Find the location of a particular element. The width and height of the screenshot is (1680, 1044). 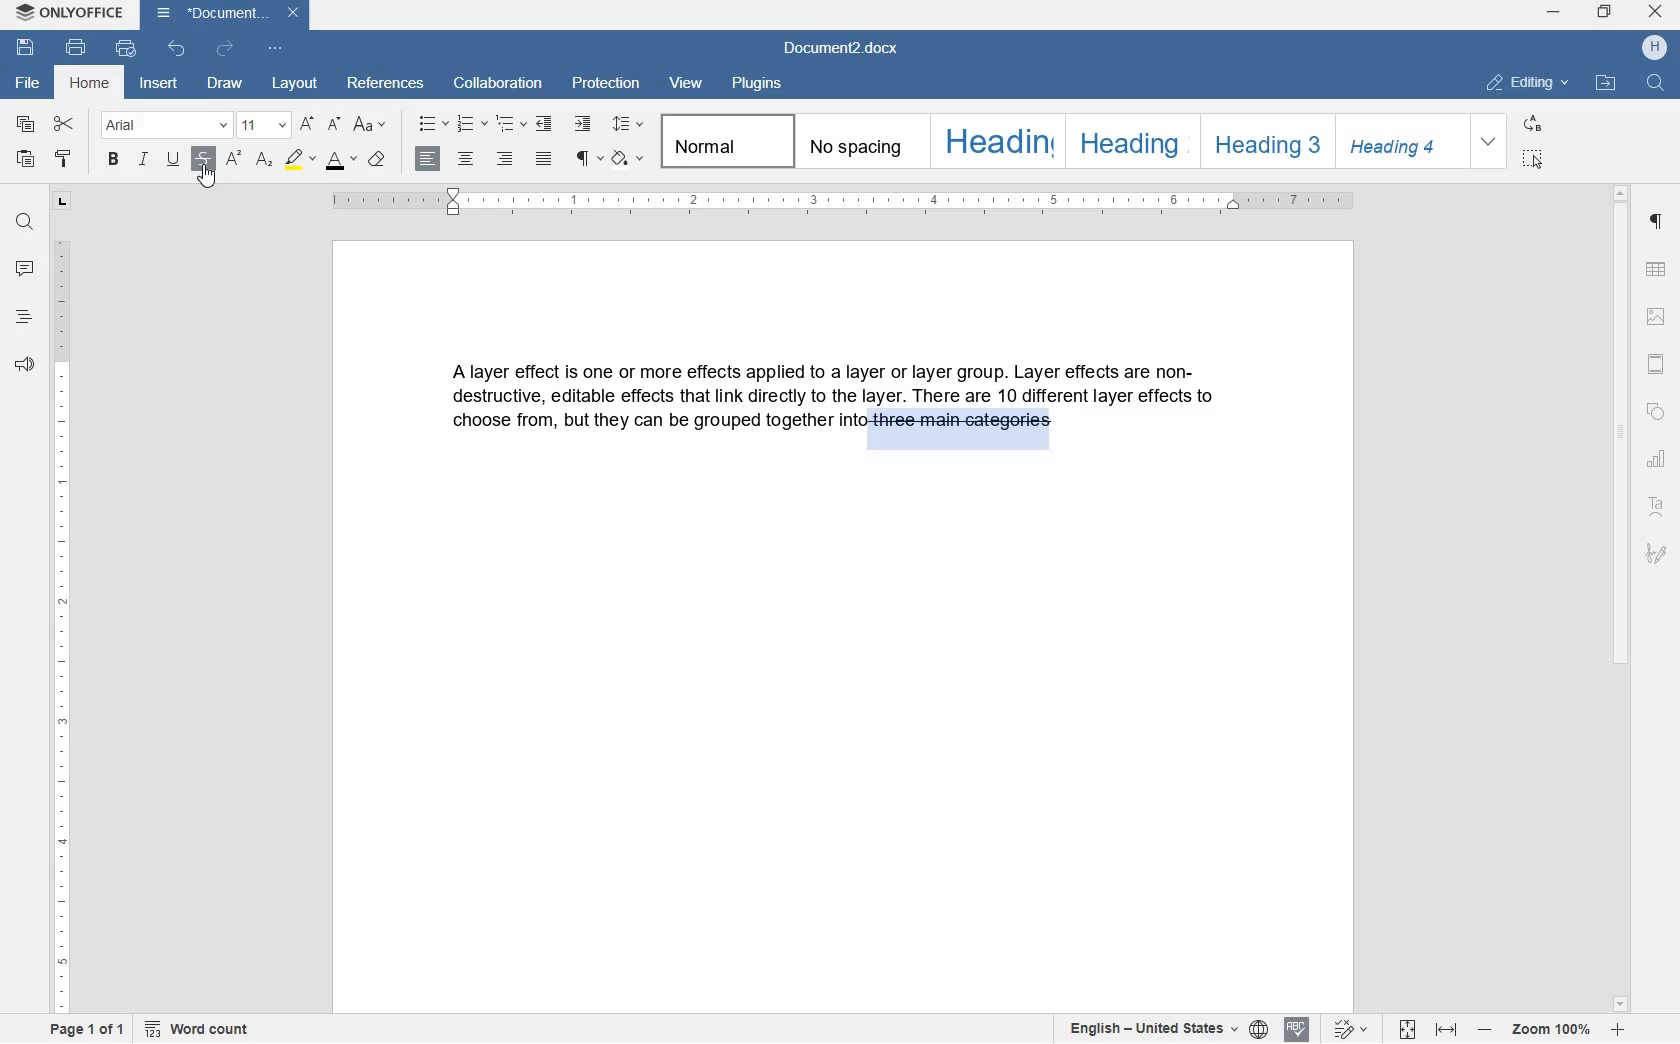

paste is located at coordinates (25, 161).